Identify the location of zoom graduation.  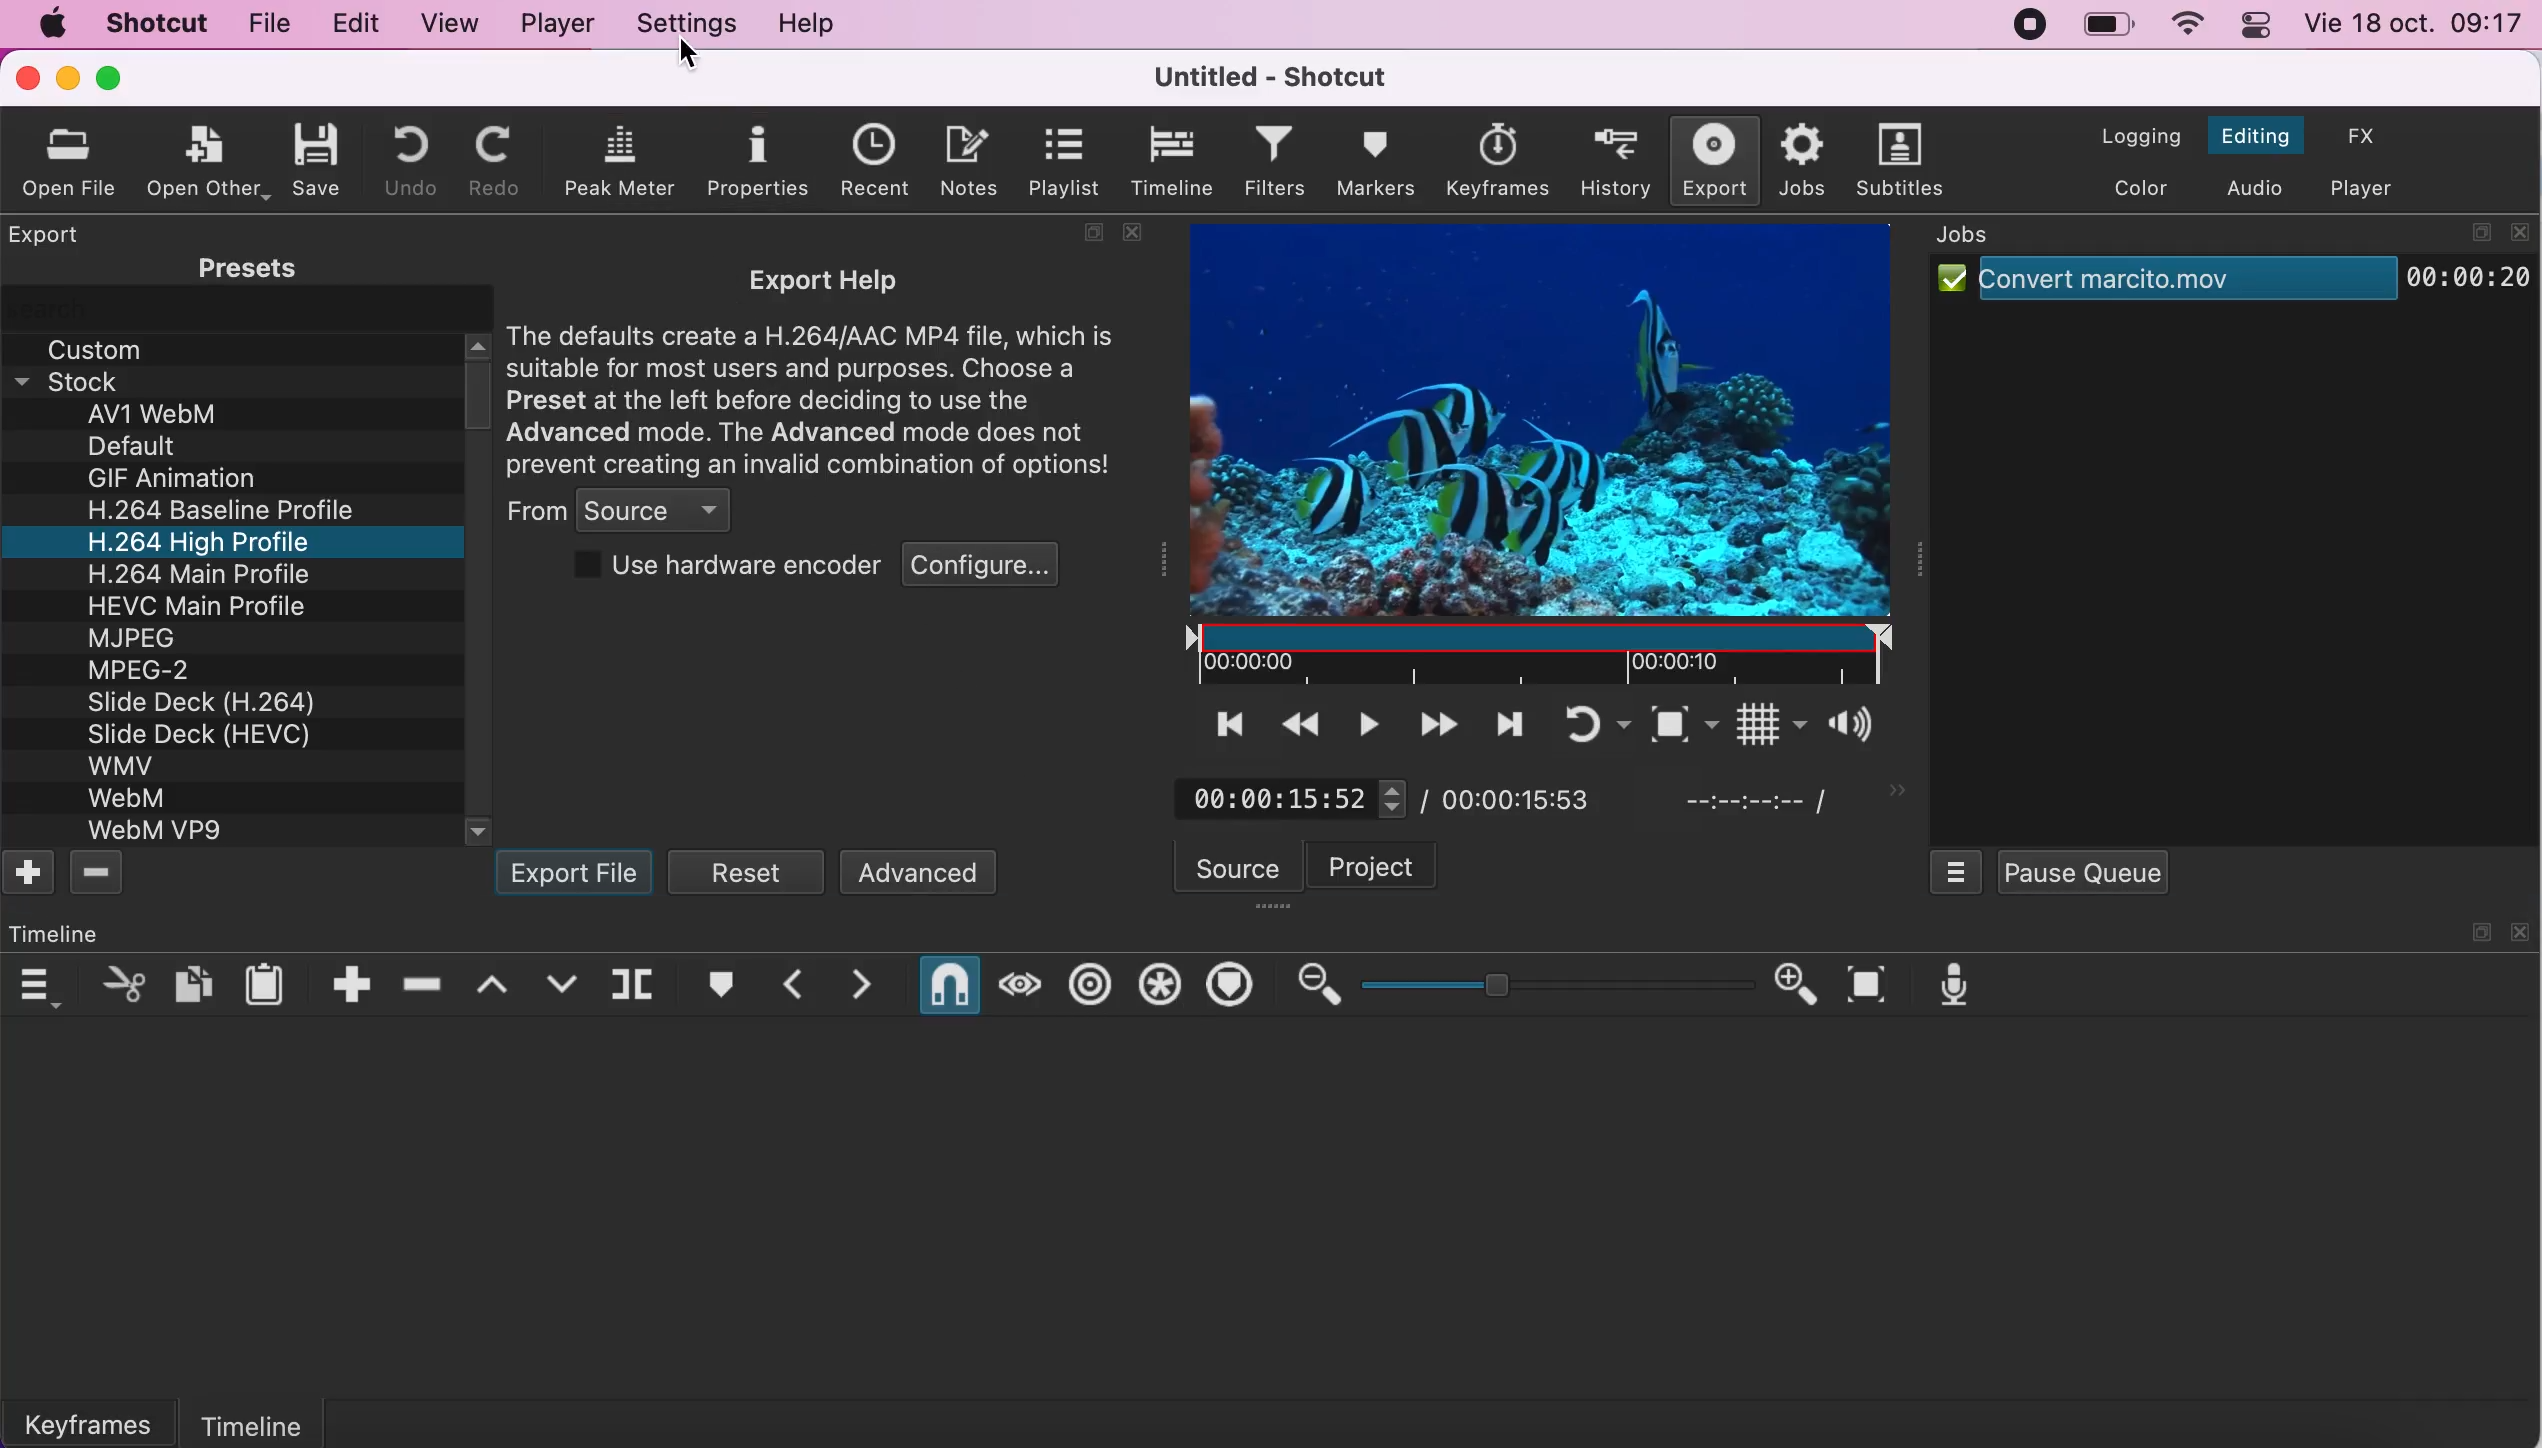
(1554, 984).